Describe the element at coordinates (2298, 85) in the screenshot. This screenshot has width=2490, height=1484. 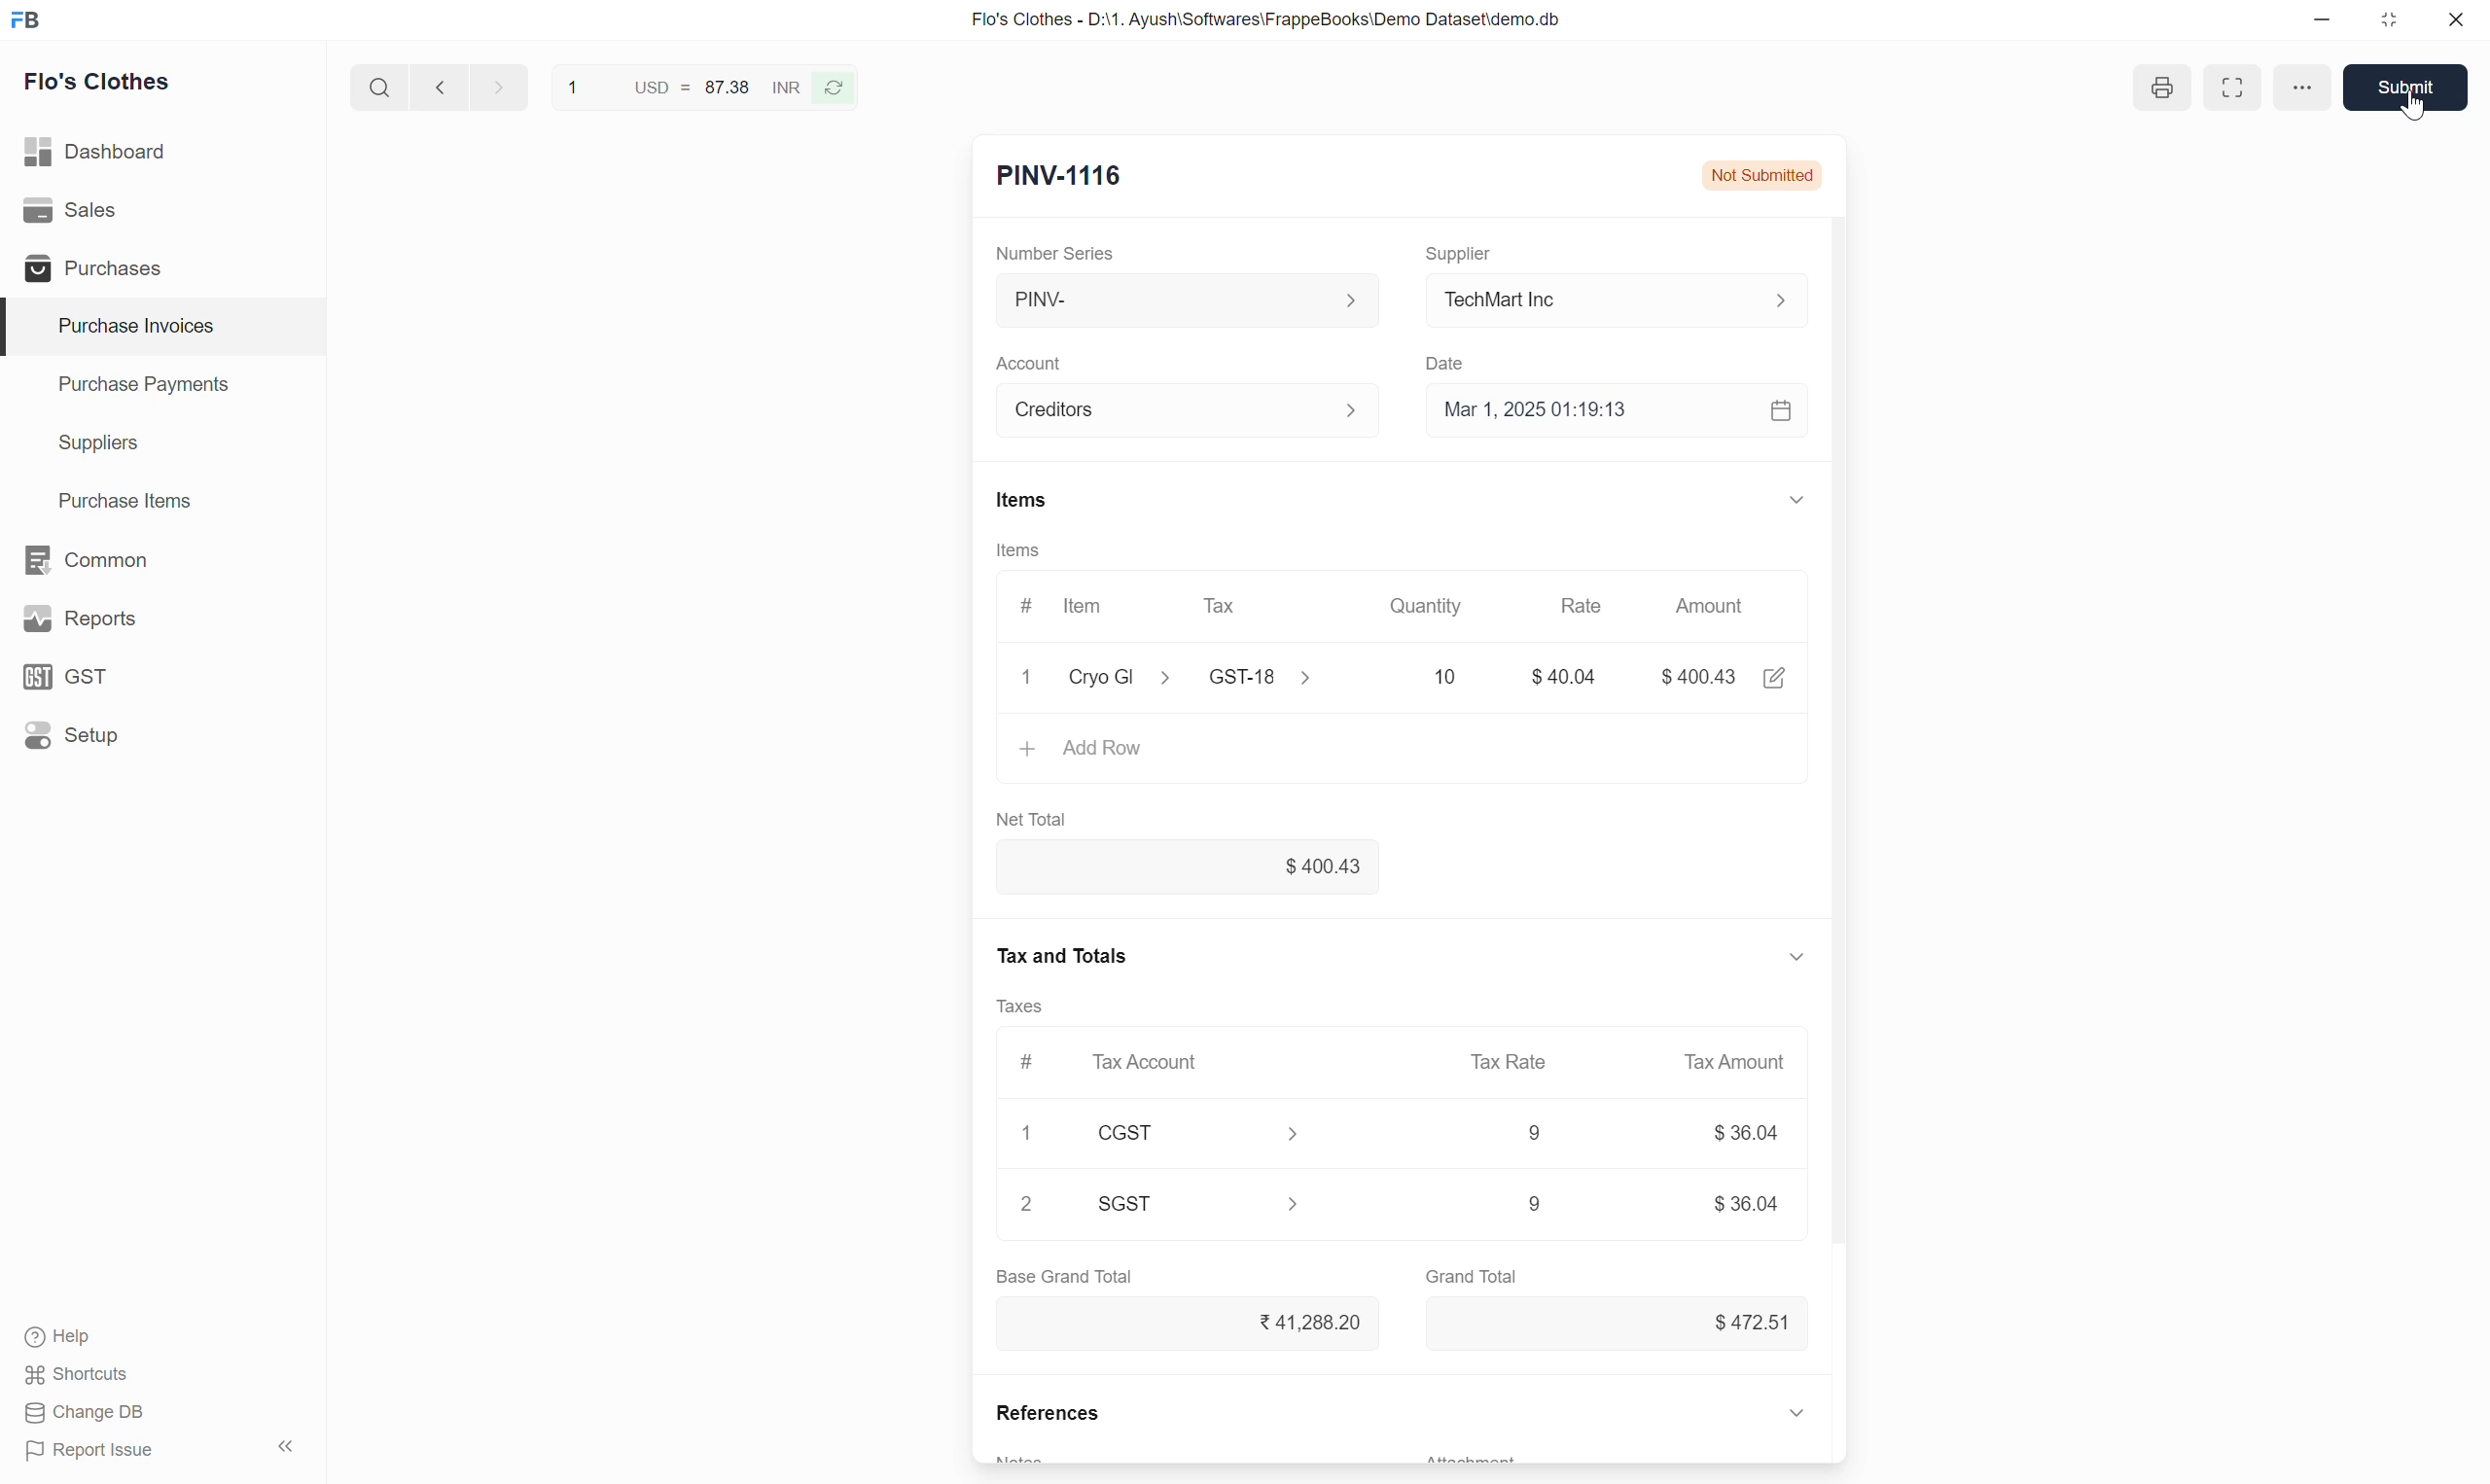
I see `more` at that location.